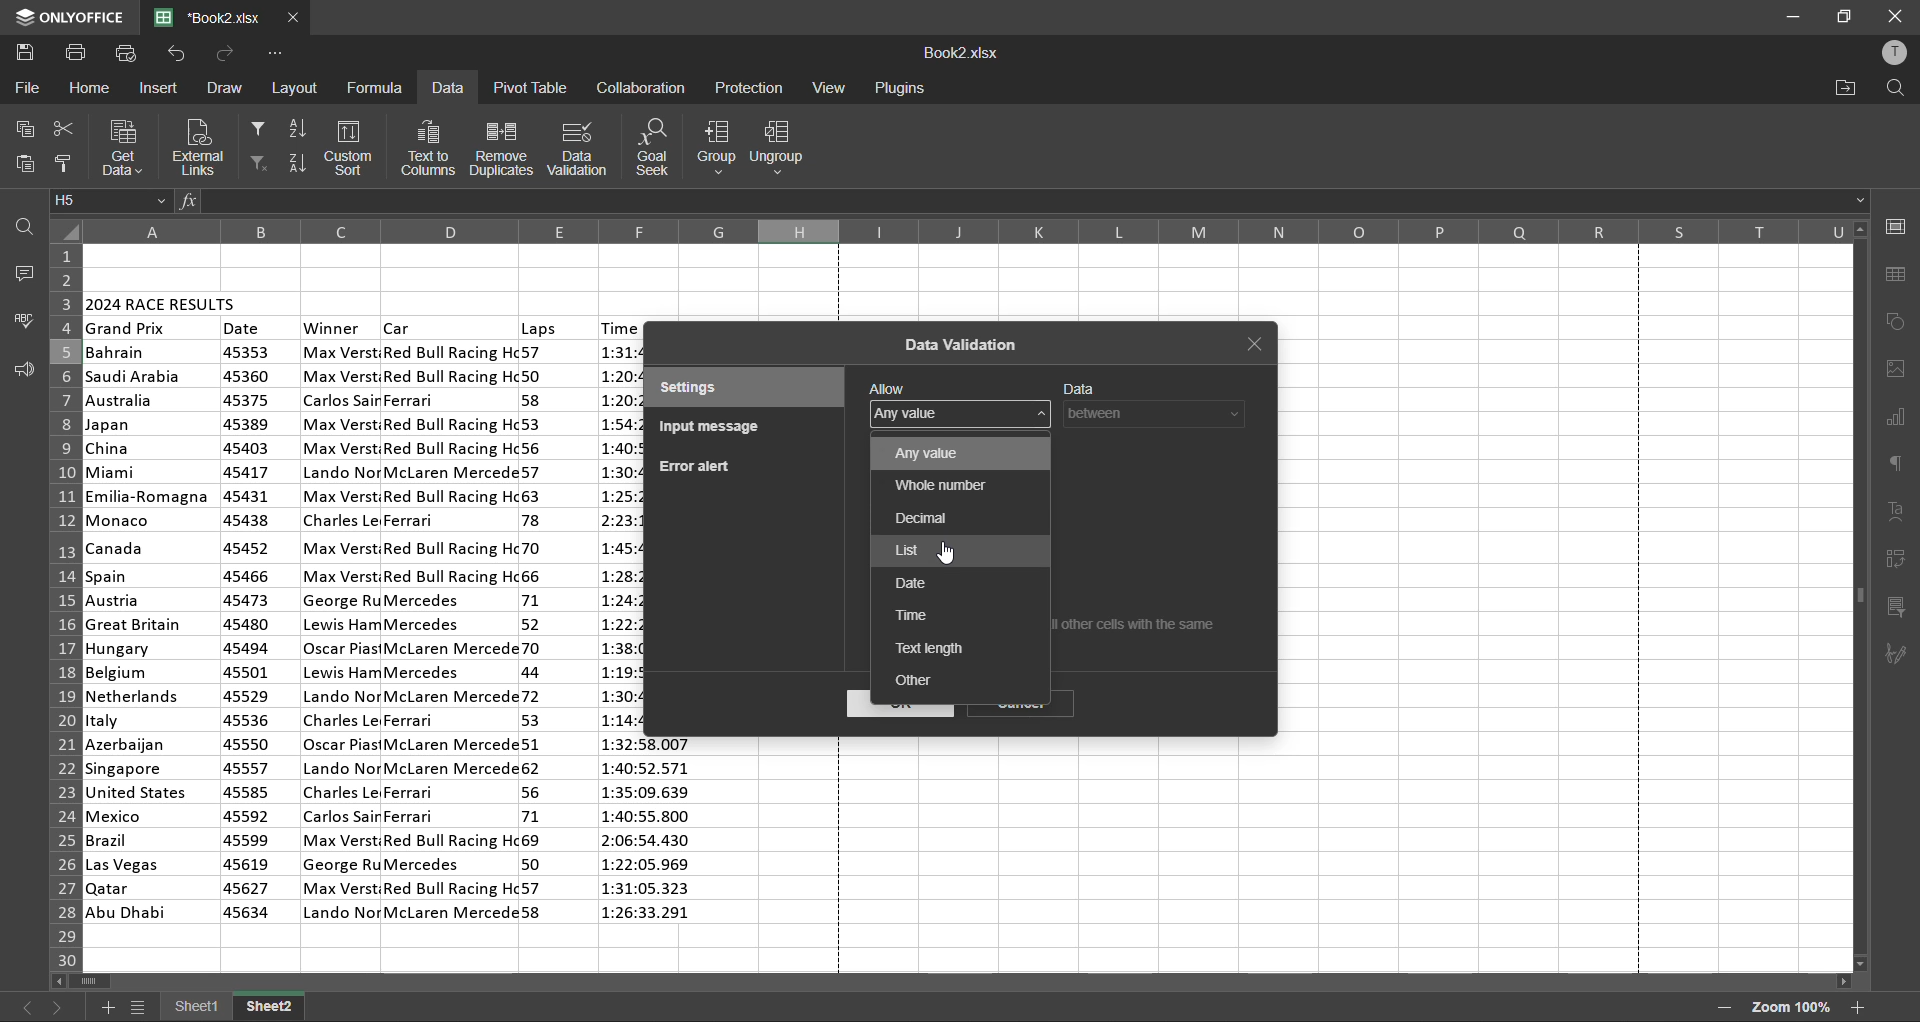 This screenshot has height=1022, width=1920. What do you see at coordinates (784, 149) in the screenshot?
I see `ungroup` at bounding box center [784, 149].